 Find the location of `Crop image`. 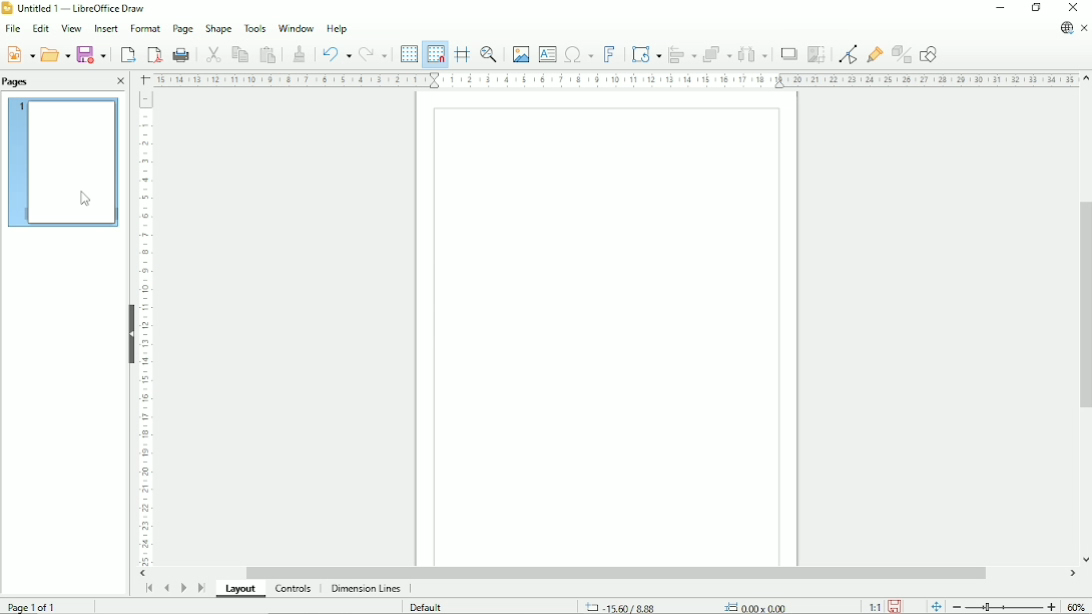

Crop image is located at coordinates (816, 54).